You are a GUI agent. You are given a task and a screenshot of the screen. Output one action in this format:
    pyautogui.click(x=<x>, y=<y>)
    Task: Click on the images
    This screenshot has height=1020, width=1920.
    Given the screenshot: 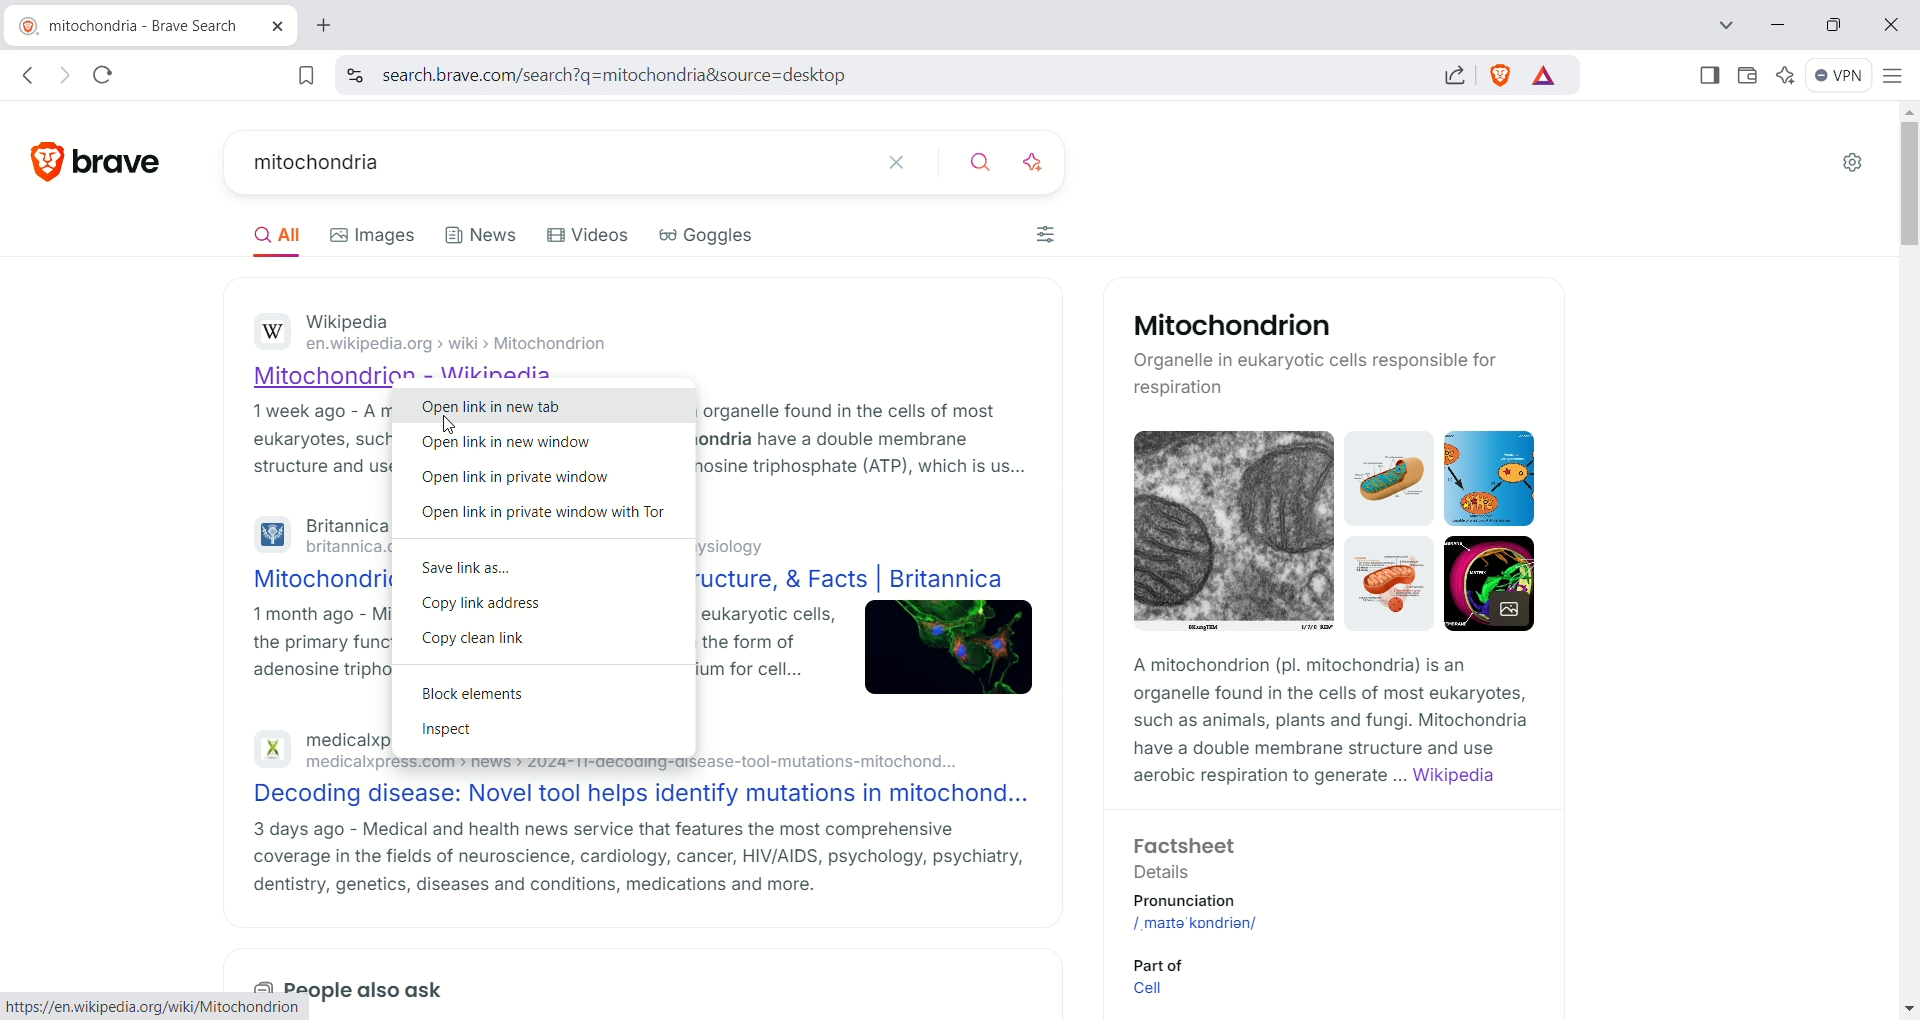 What is the action you would take?
    pyautogui.click(x=374, y=236)
    